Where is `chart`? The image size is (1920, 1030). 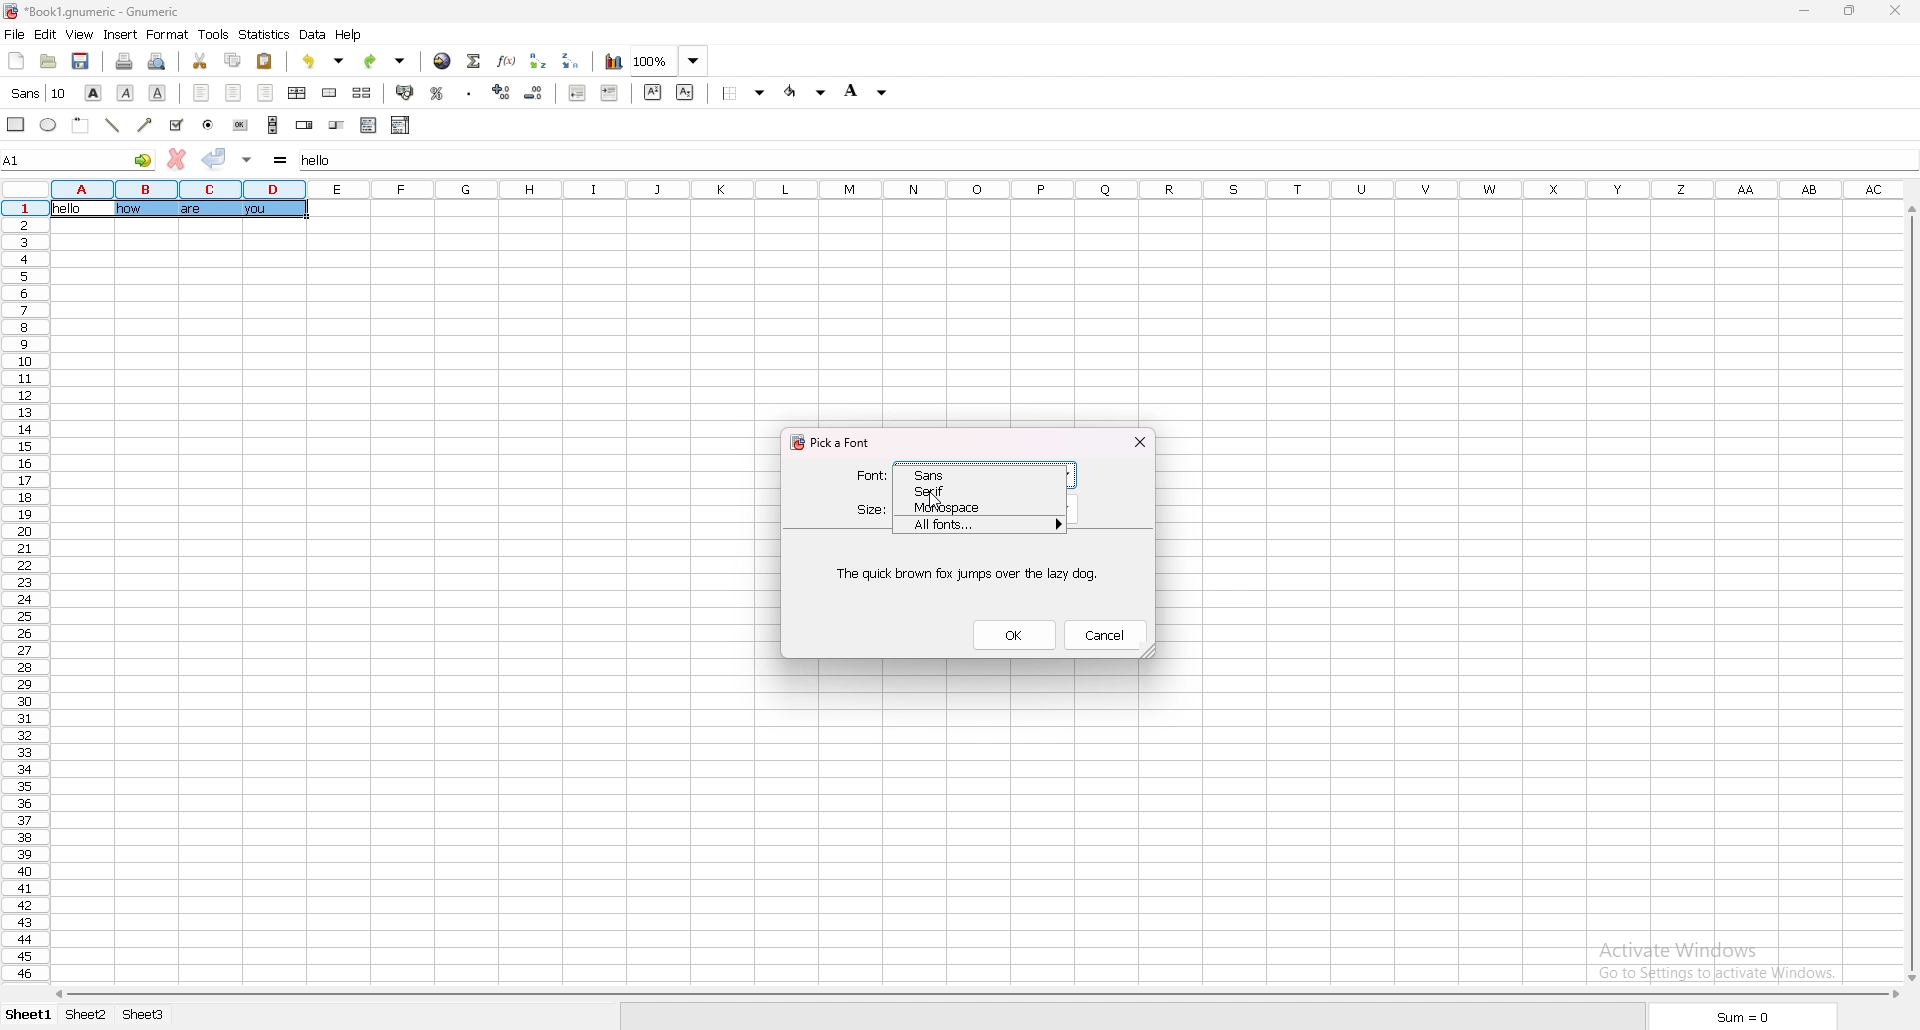
chart is located at coordinates (614, 61).